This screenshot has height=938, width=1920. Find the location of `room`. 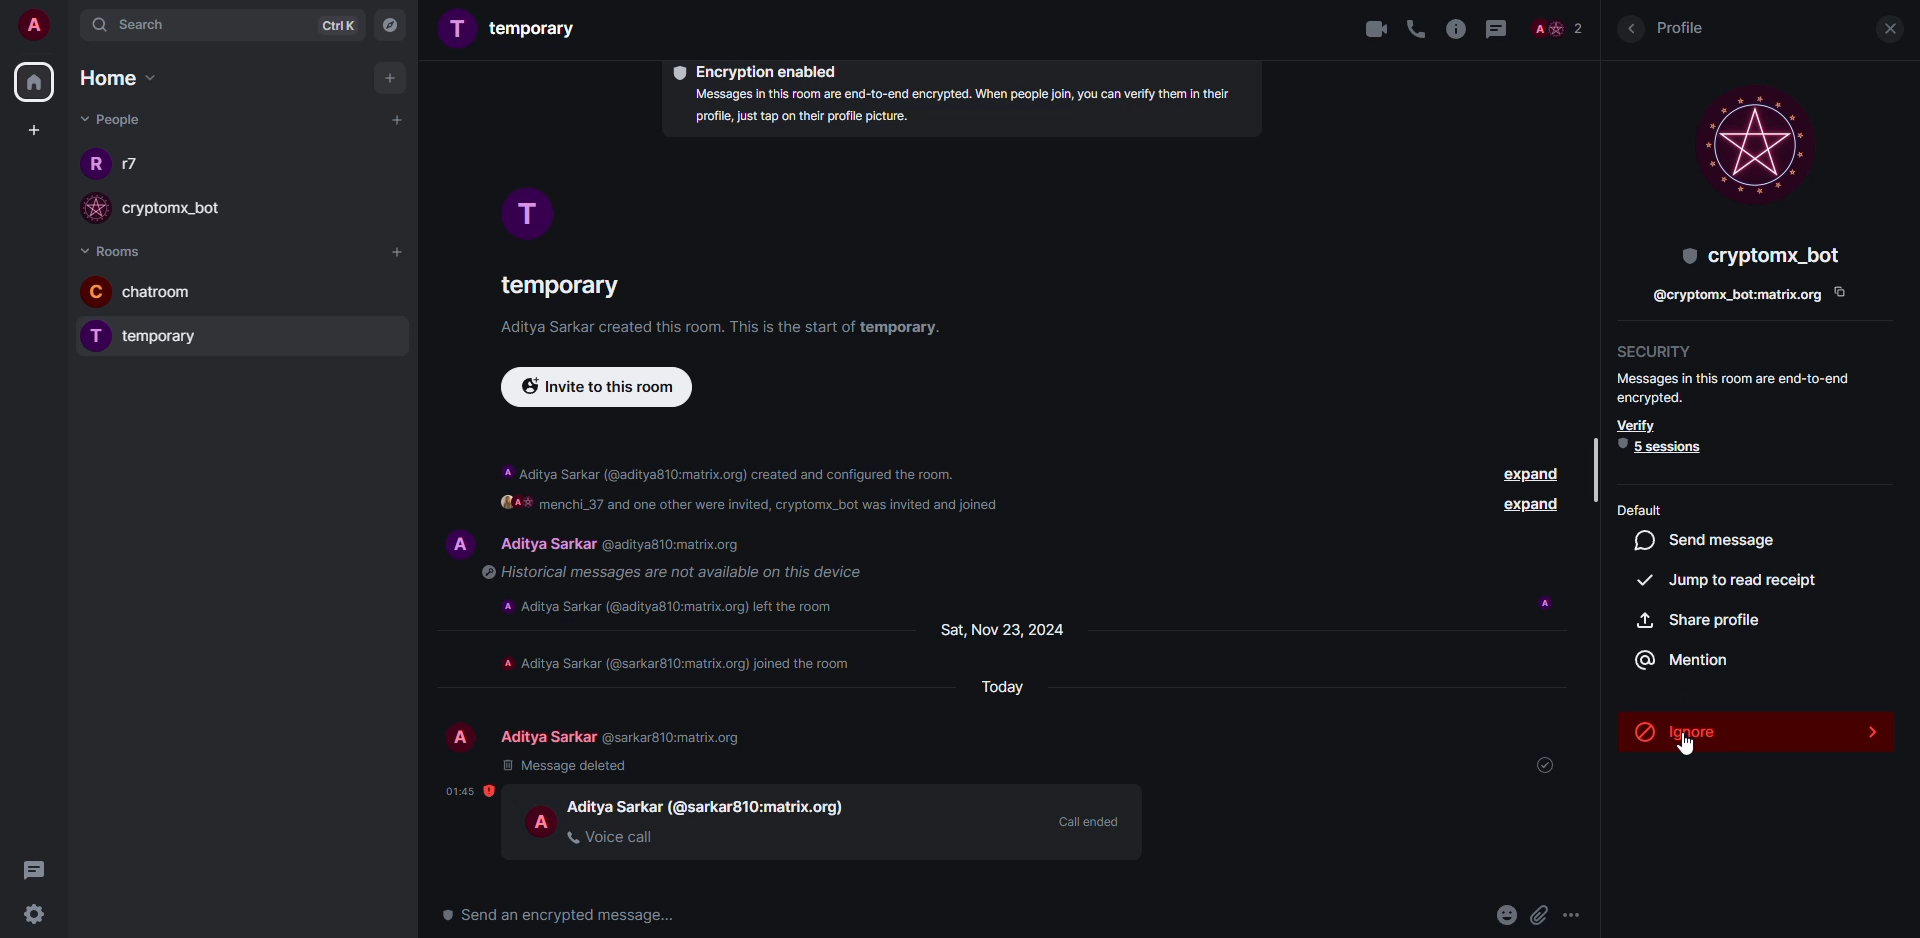

room is located at coordinates (557, 282).